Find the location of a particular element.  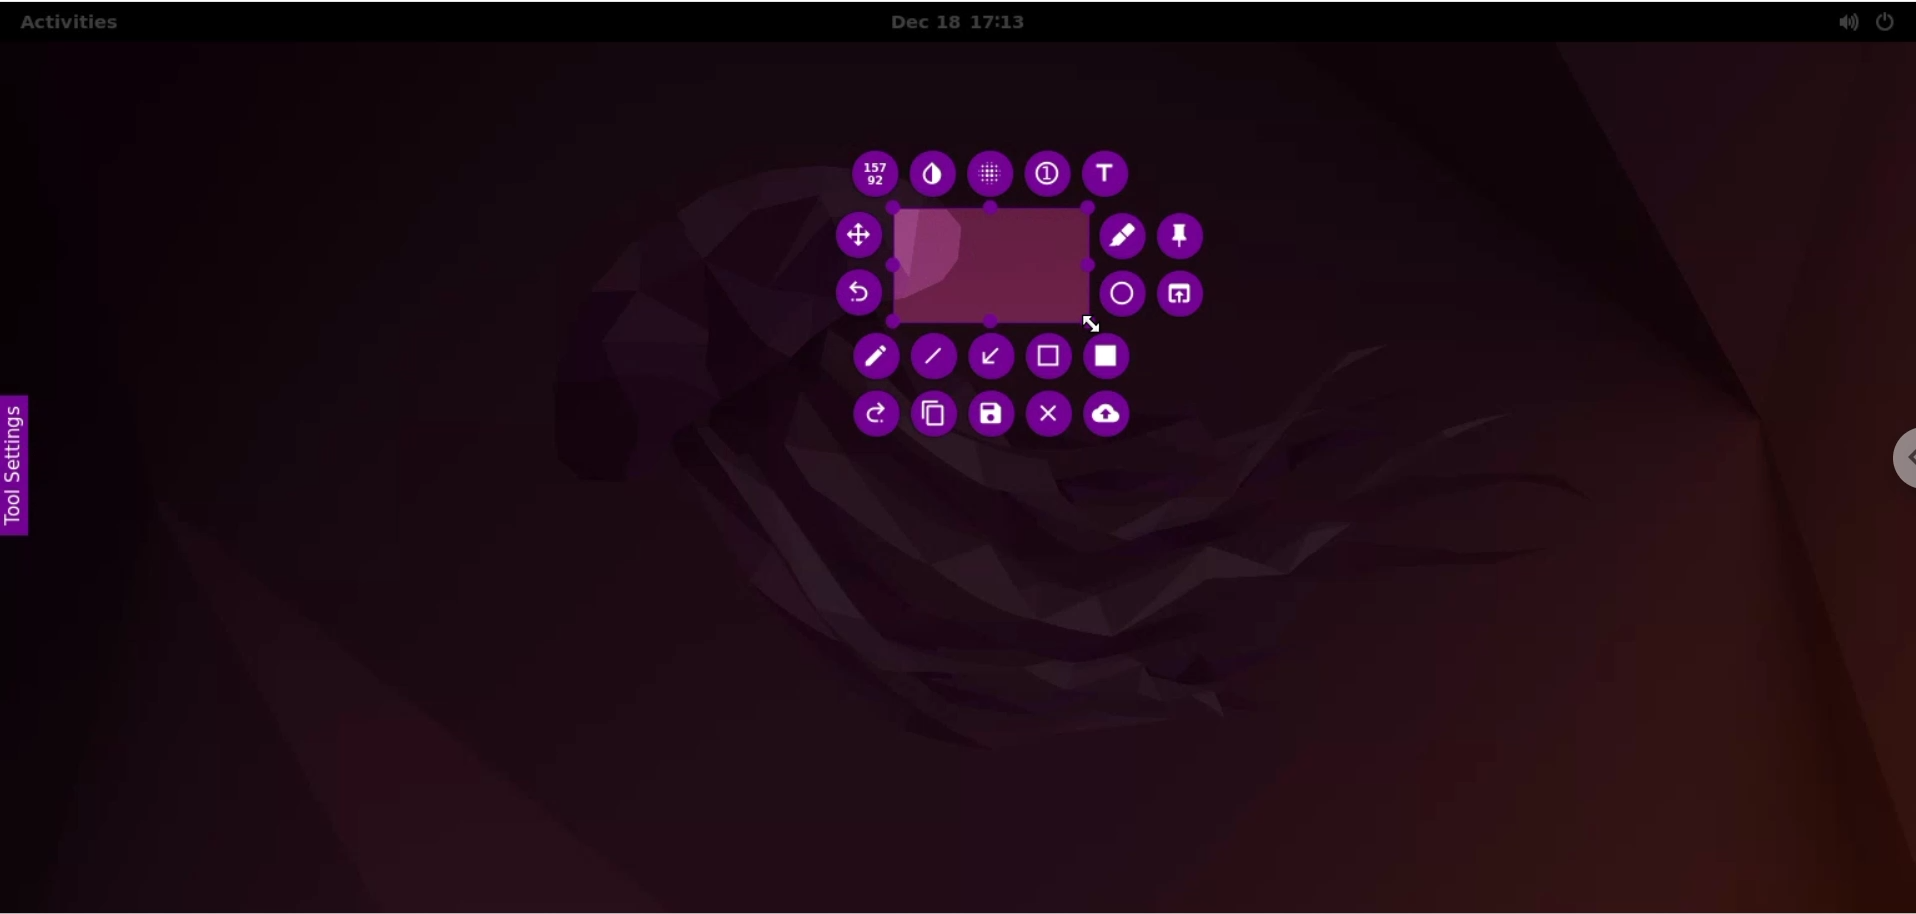

selection as paint tool is located at coordinates (1050, 356).